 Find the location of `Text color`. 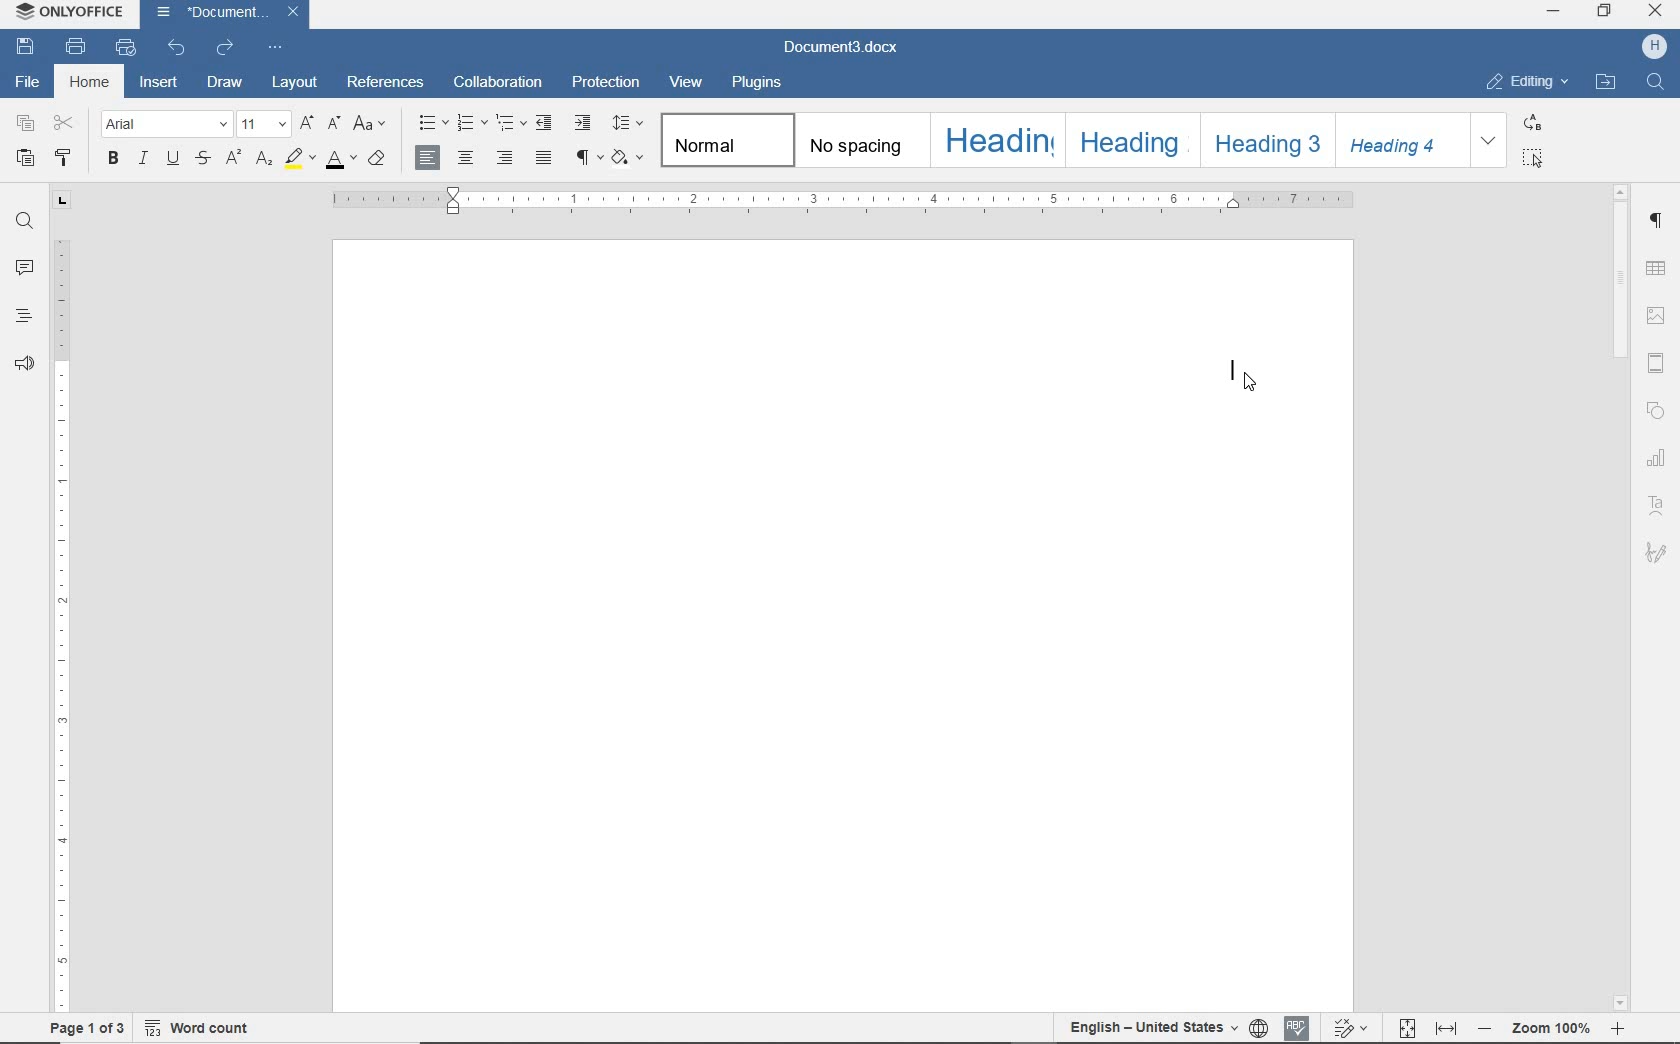

Text color is located at coordinates (340, 161).